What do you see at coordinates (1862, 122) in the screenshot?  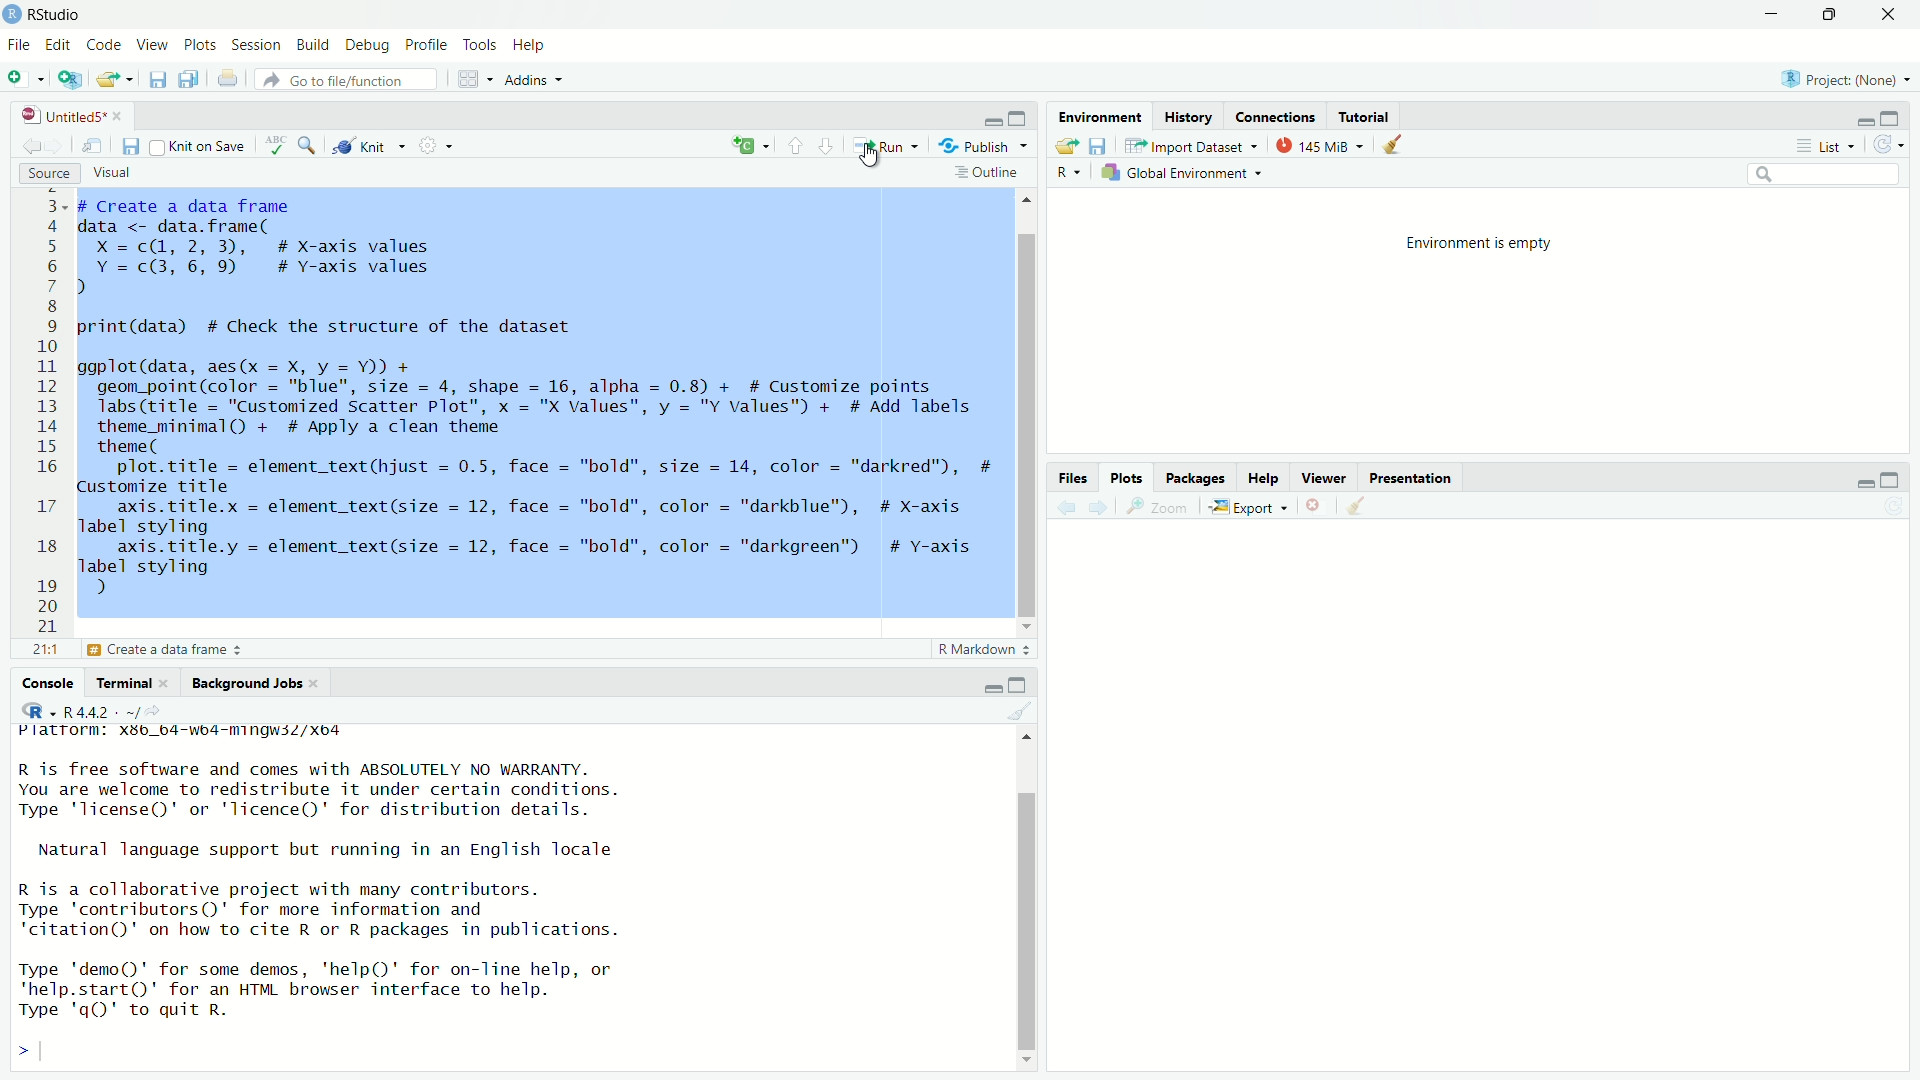 I see `Minimize` at bounding box center [1862, 122].